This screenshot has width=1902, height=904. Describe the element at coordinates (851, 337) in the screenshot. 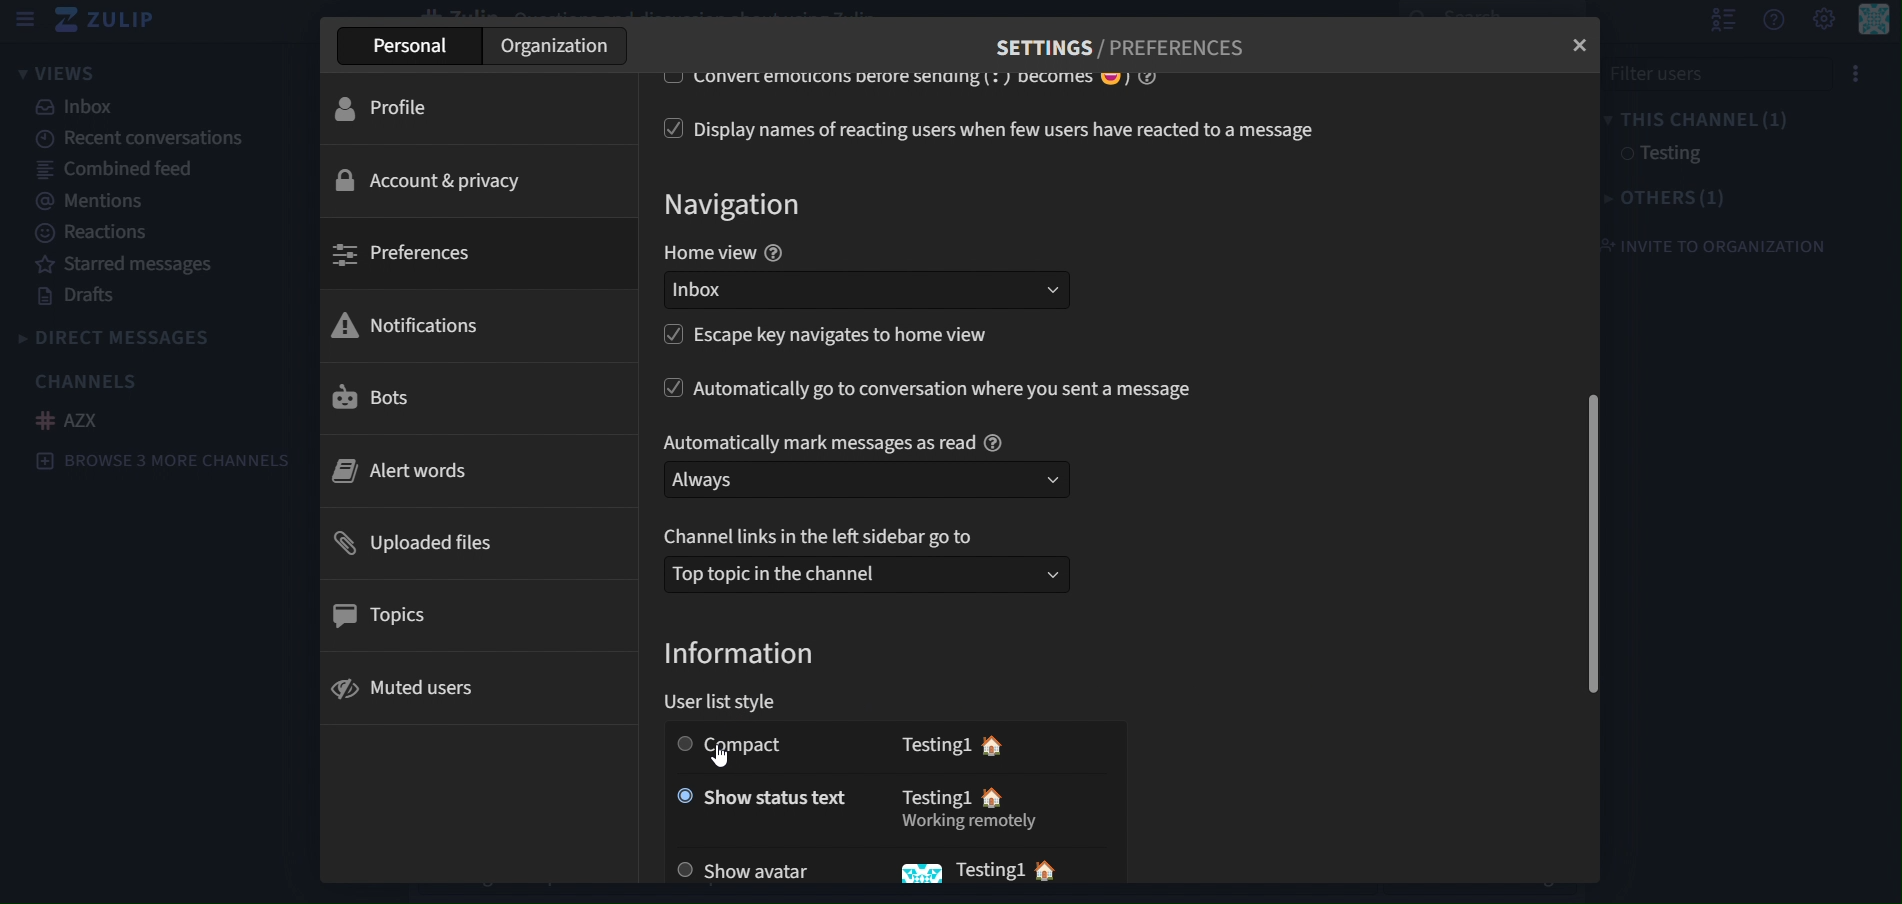

I see `escape key navigates to home view` at that location.